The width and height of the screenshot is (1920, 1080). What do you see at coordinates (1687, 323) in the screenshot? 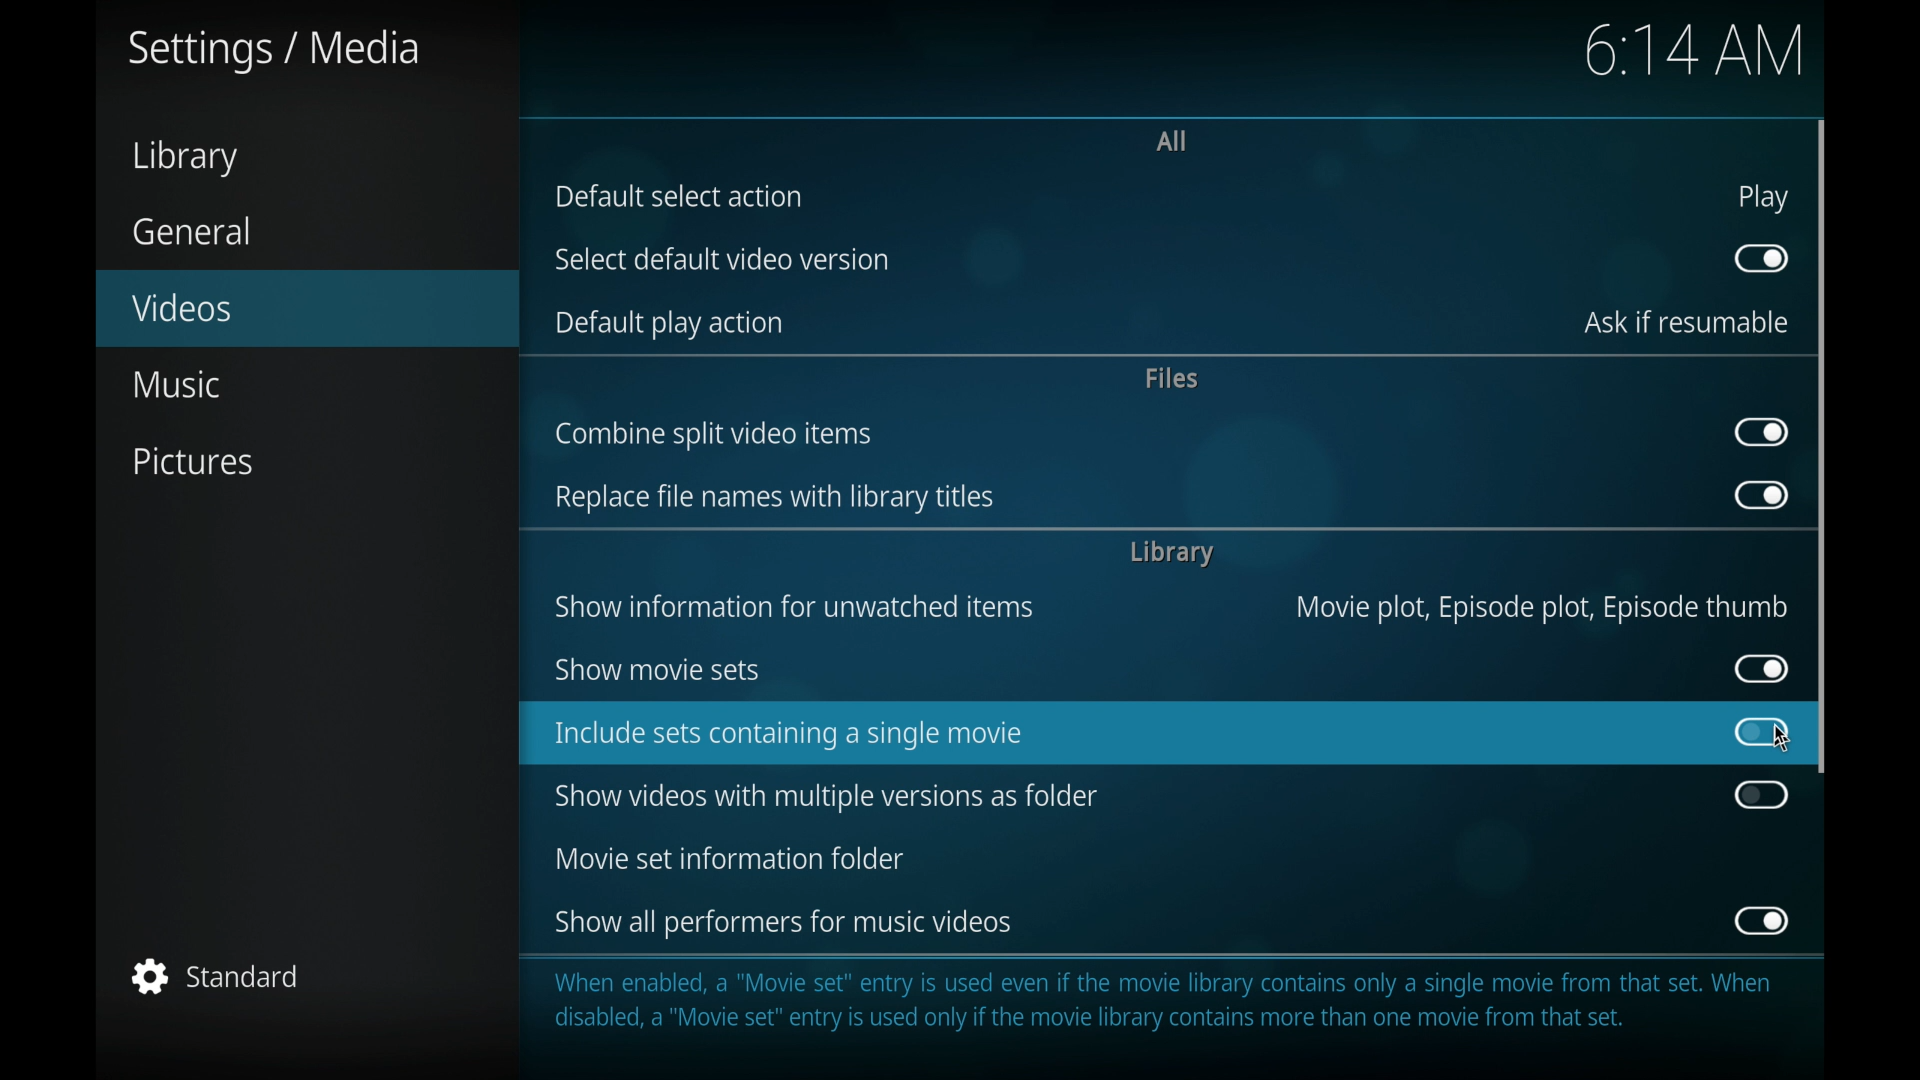
I see `ask if resumable` at bounding box center [1687, 323].